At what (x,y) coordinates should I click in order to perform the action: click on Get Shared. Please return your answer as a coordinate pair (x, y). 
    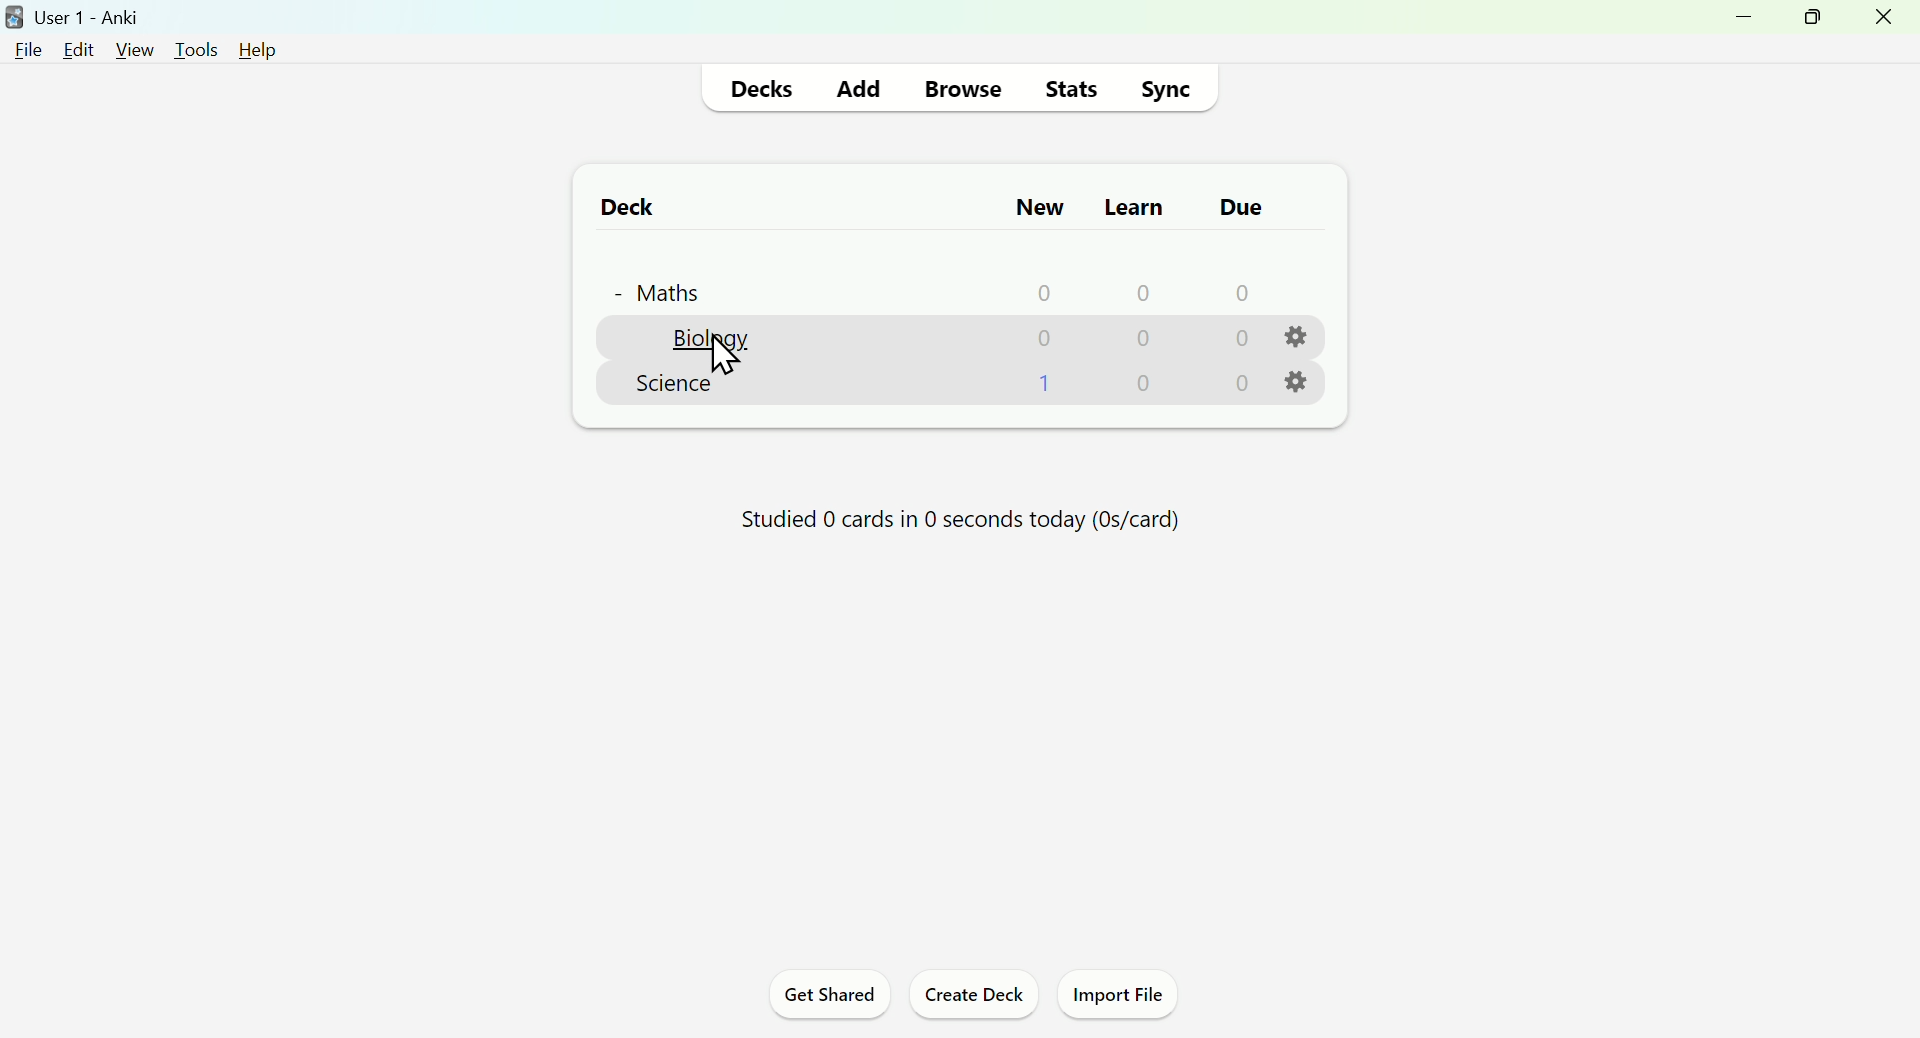
    Looking at the image, I should click on (831, 997).